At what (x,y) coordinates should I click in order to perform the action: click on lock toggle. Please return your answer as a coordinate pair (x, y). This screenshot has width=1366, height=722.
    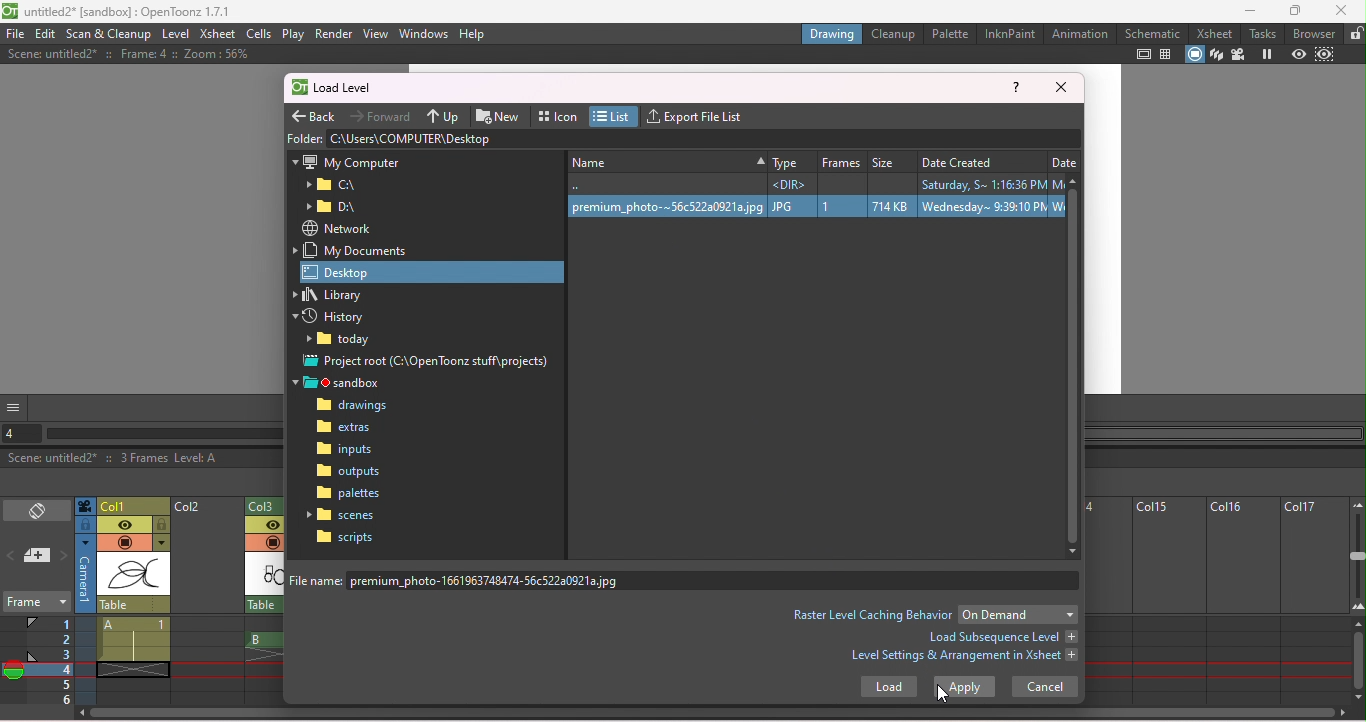
    Looking at the image, I should click on (162, 525).